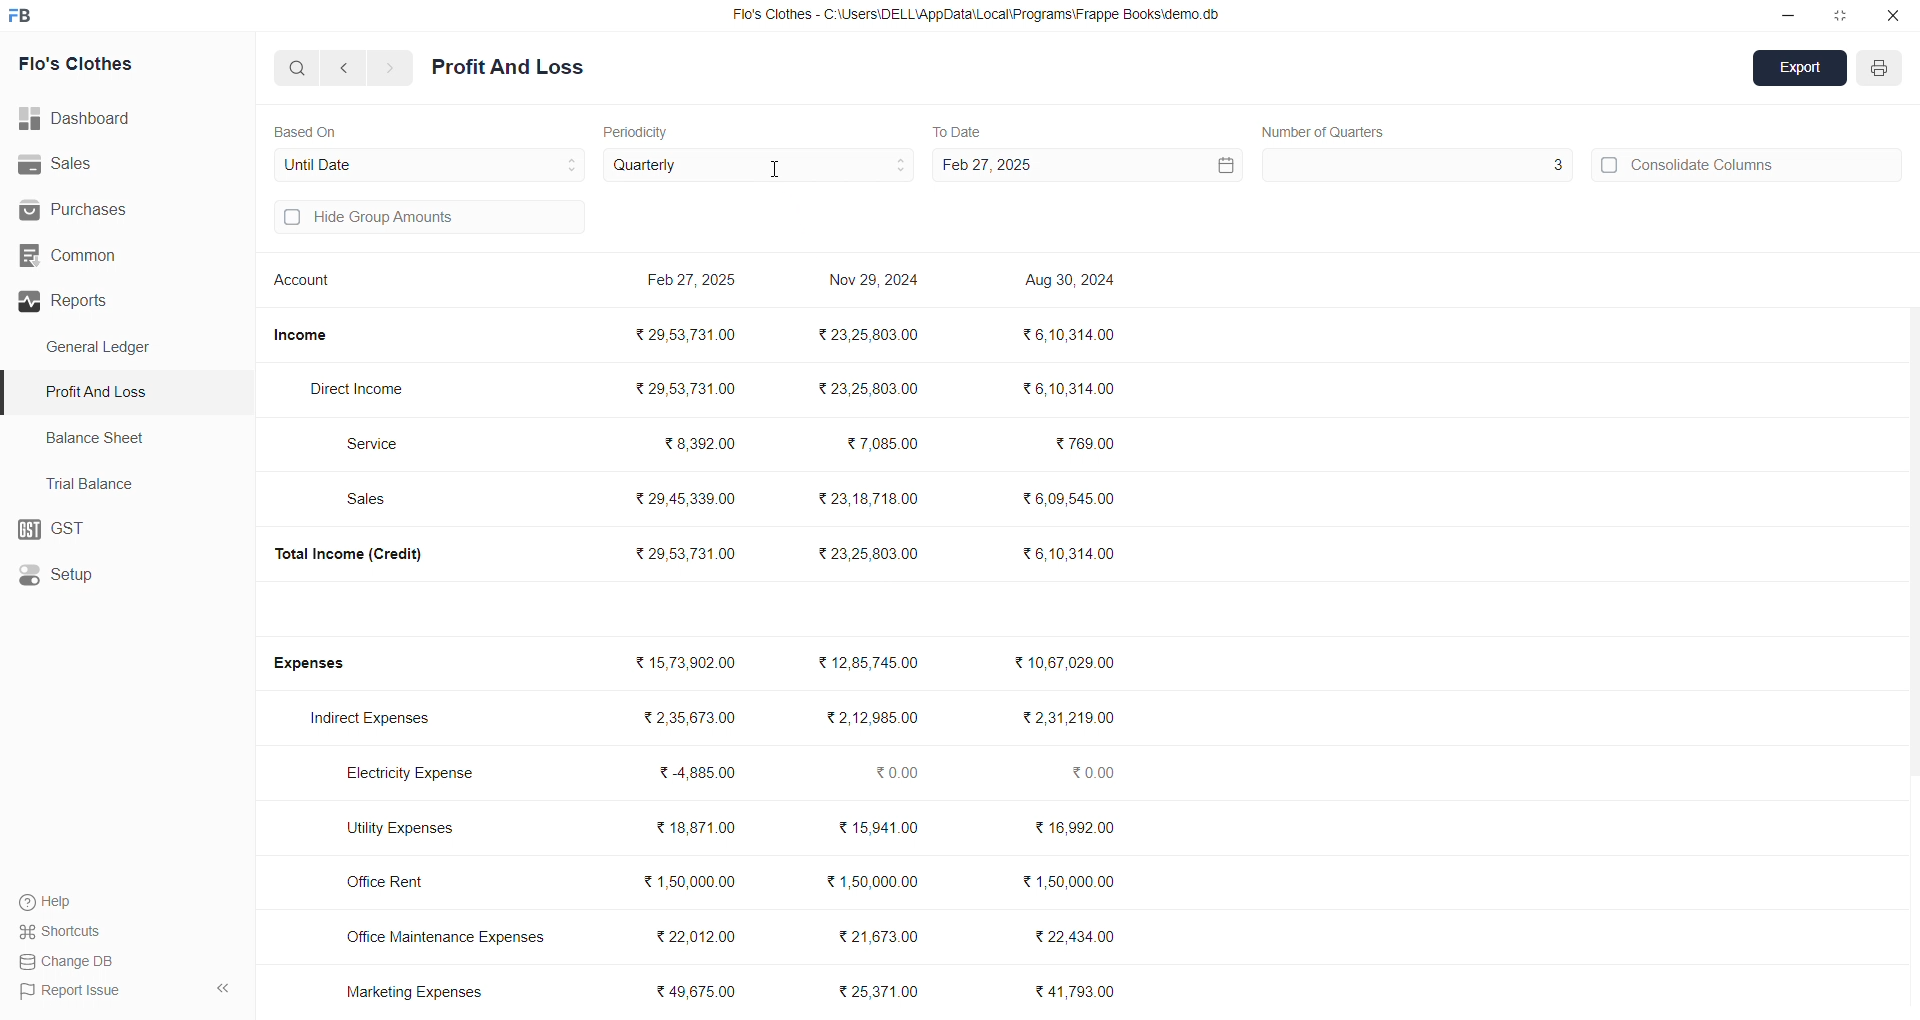  I want to click on ₹0.00, so click(899, 773).